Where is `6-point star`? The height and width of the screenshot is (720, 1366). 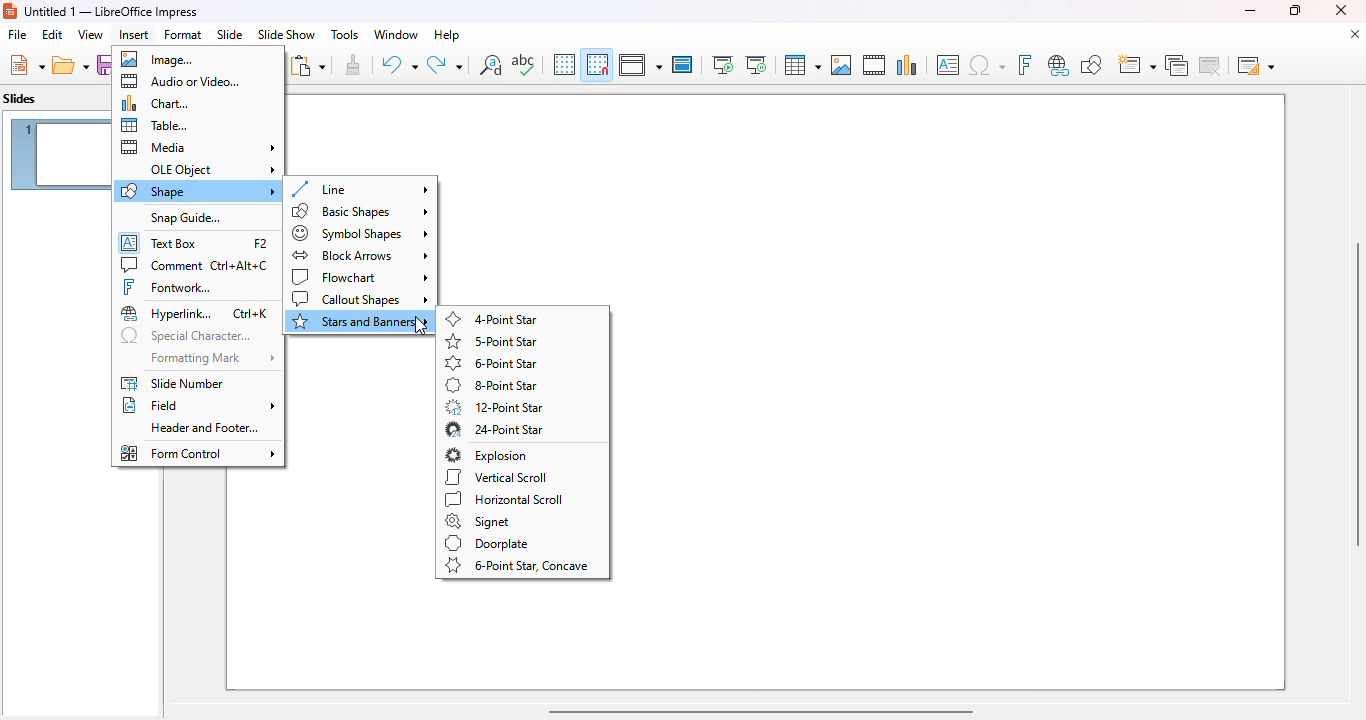 6-point star is located at coordinates (493, 363).